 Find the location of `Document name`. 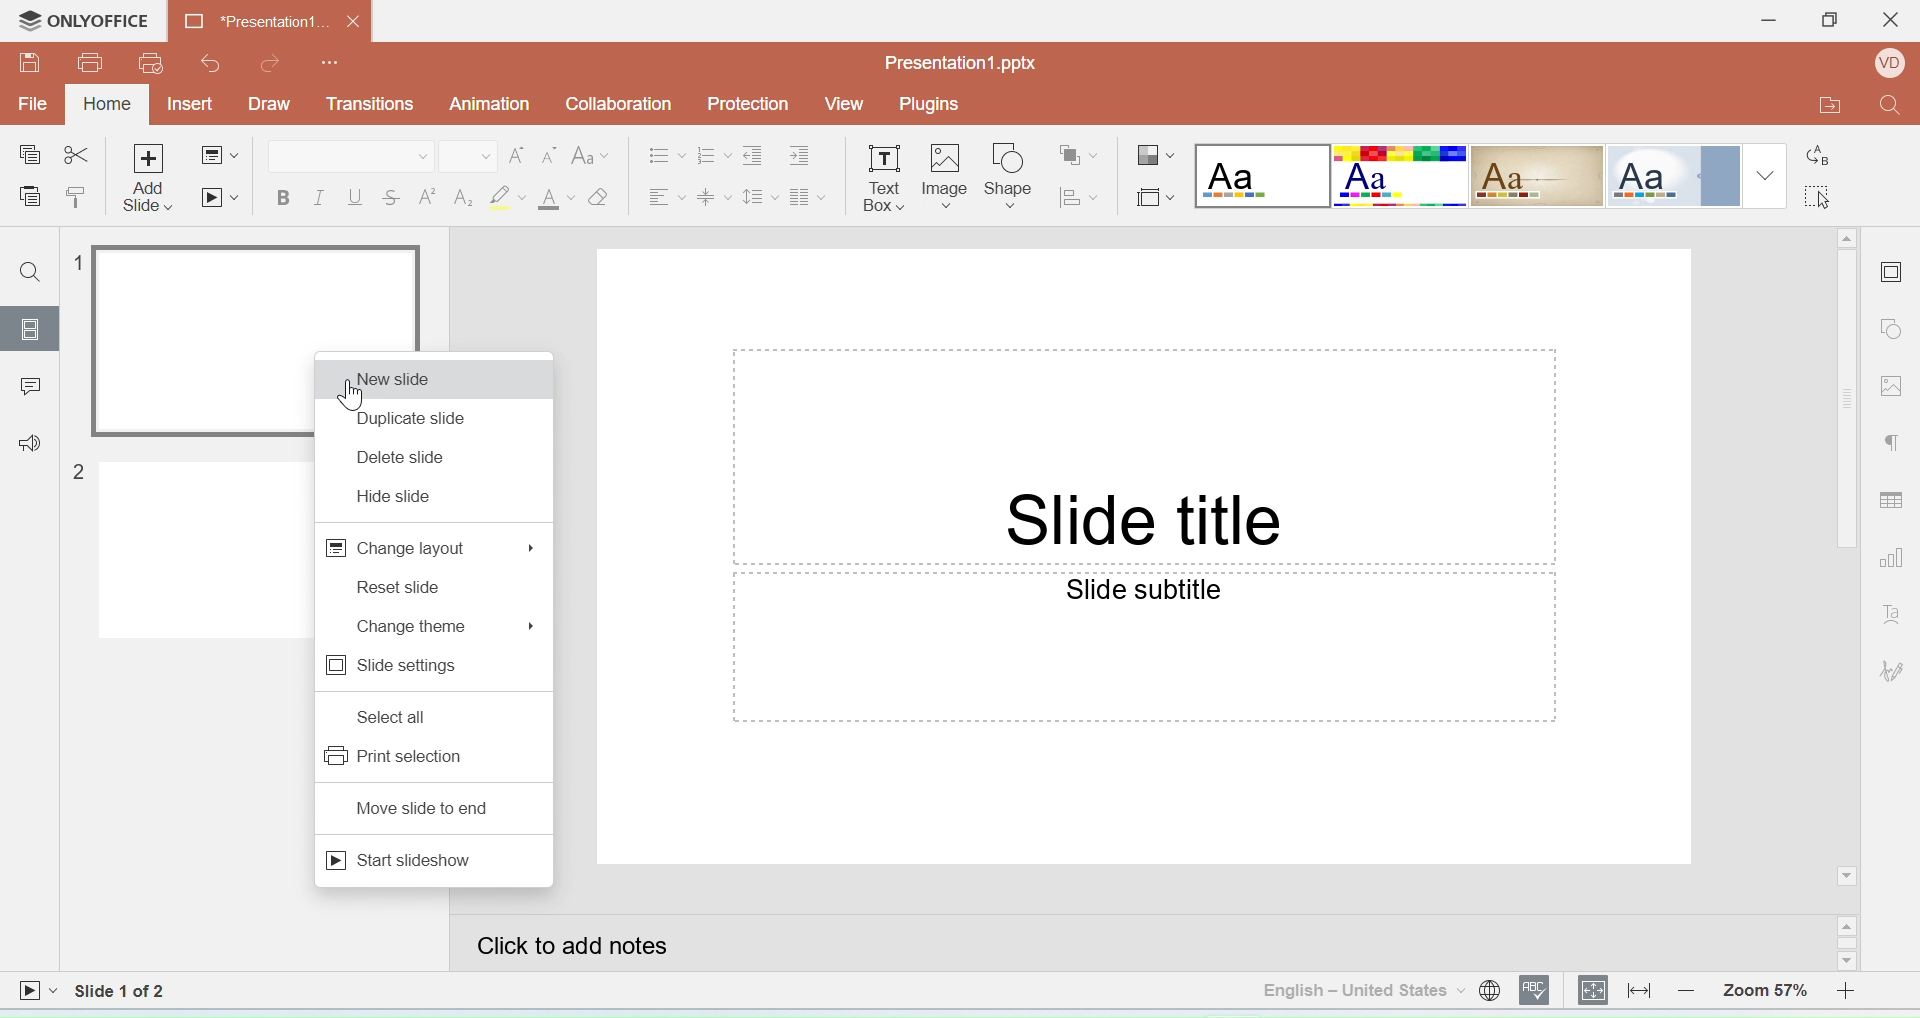

Document name is located at coordinates (271, 20).